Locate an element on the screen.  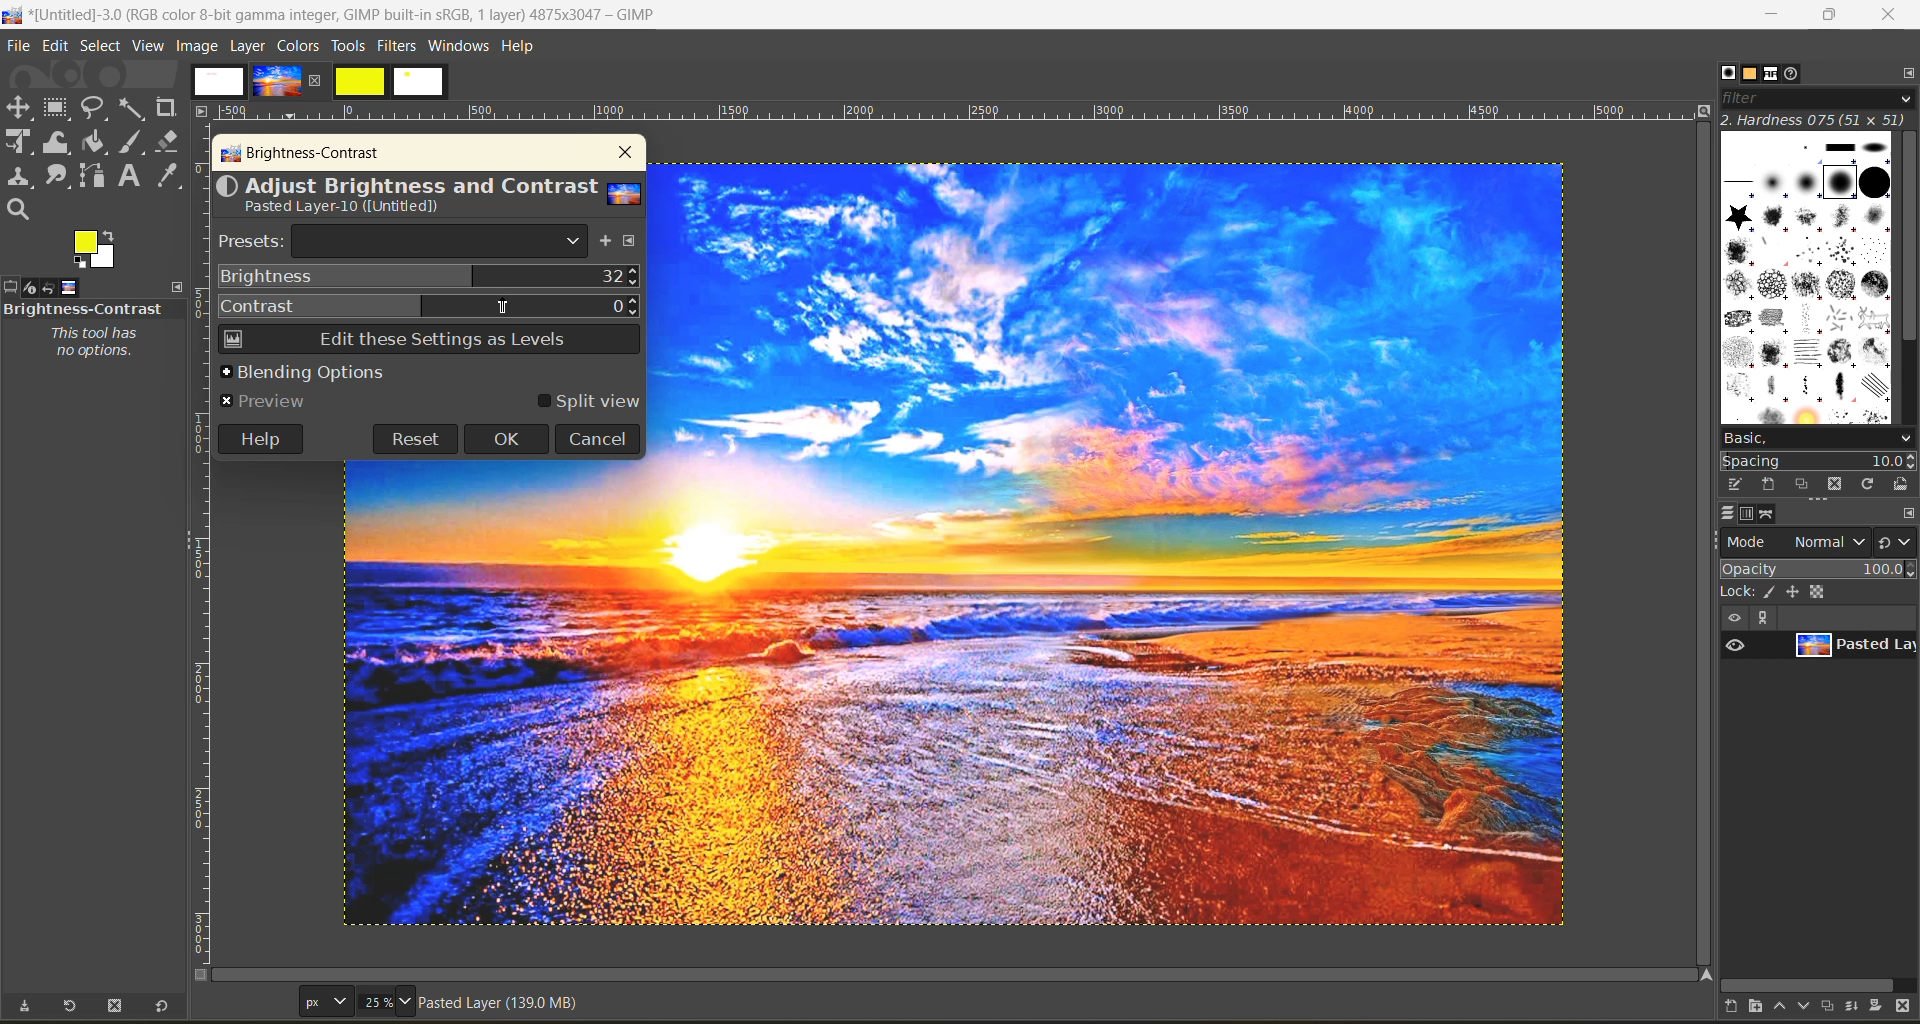
configure is located at coordinates (633, 243).